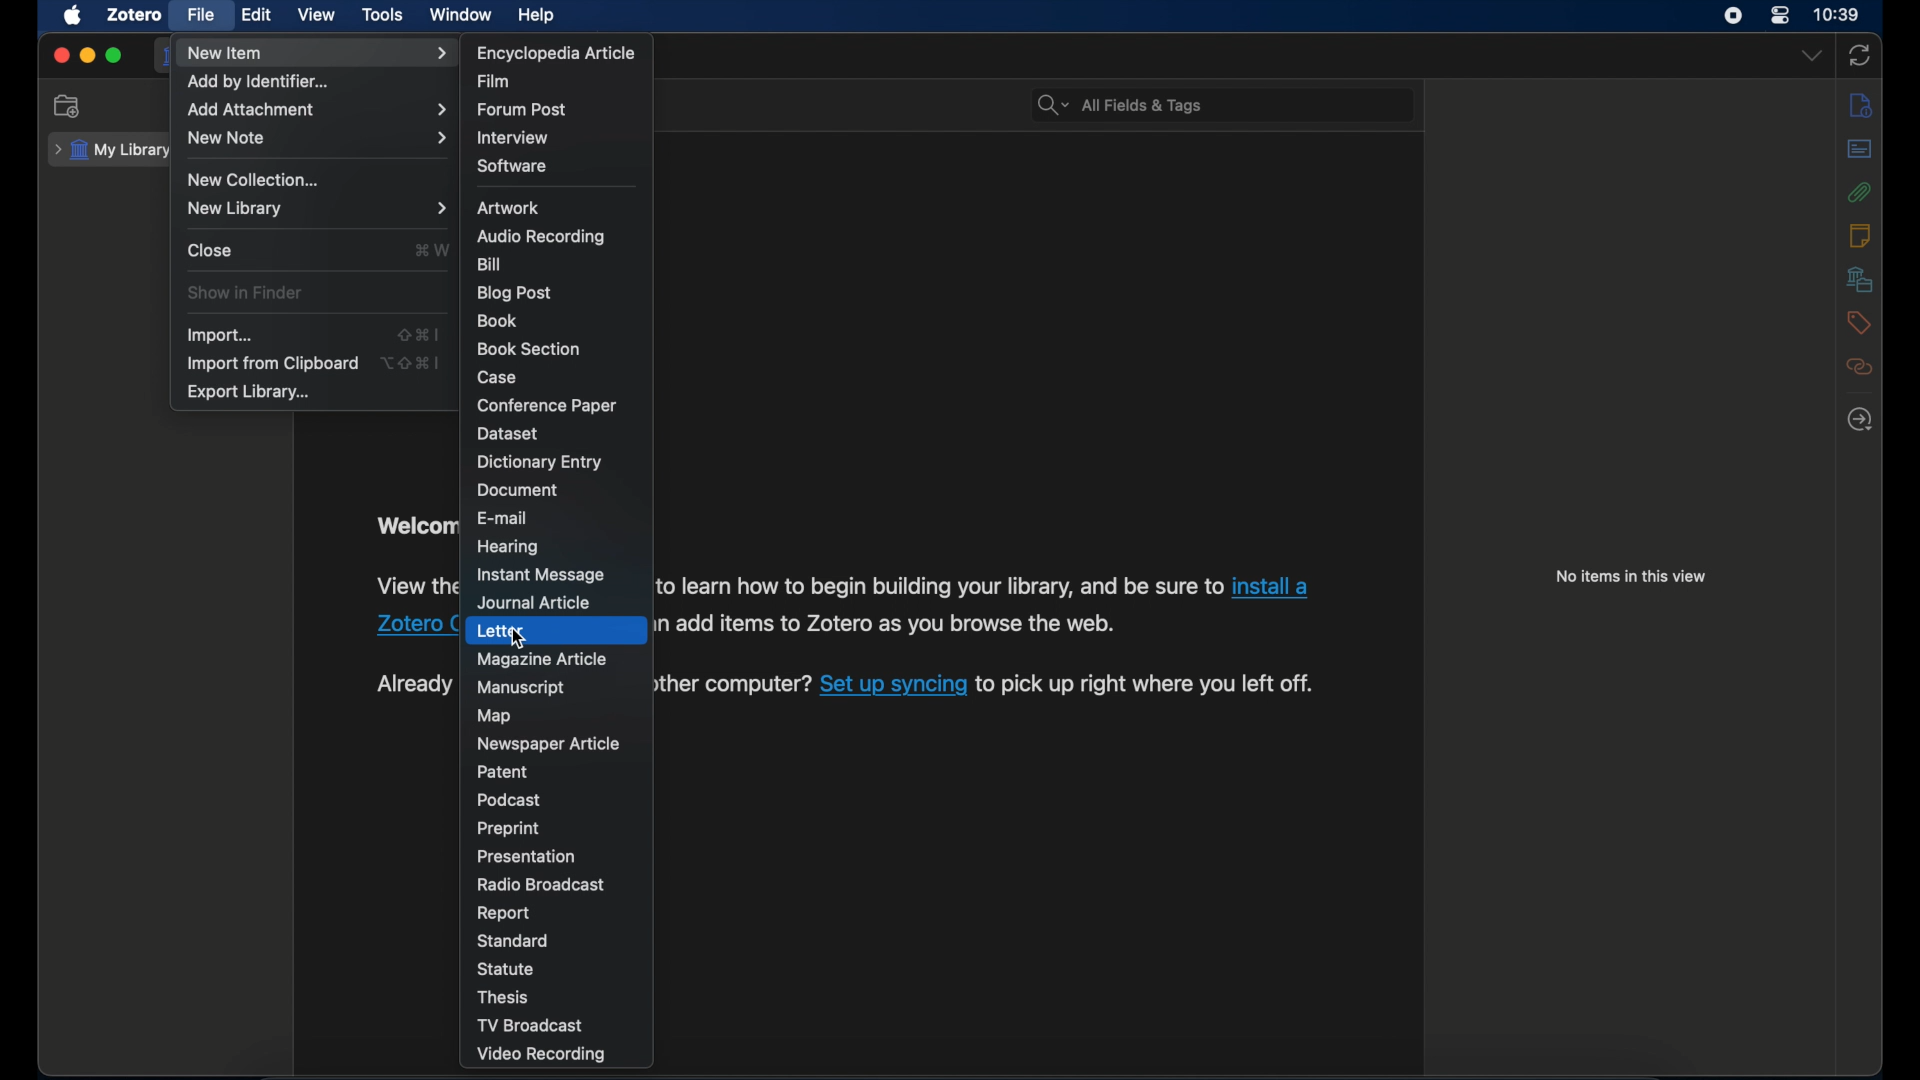 The width and height of the screenshot is (1920, 1080). What do you see at coordinates (251, 180) in the screenshot?
I see `new collection` at bounding box center [251, 180].